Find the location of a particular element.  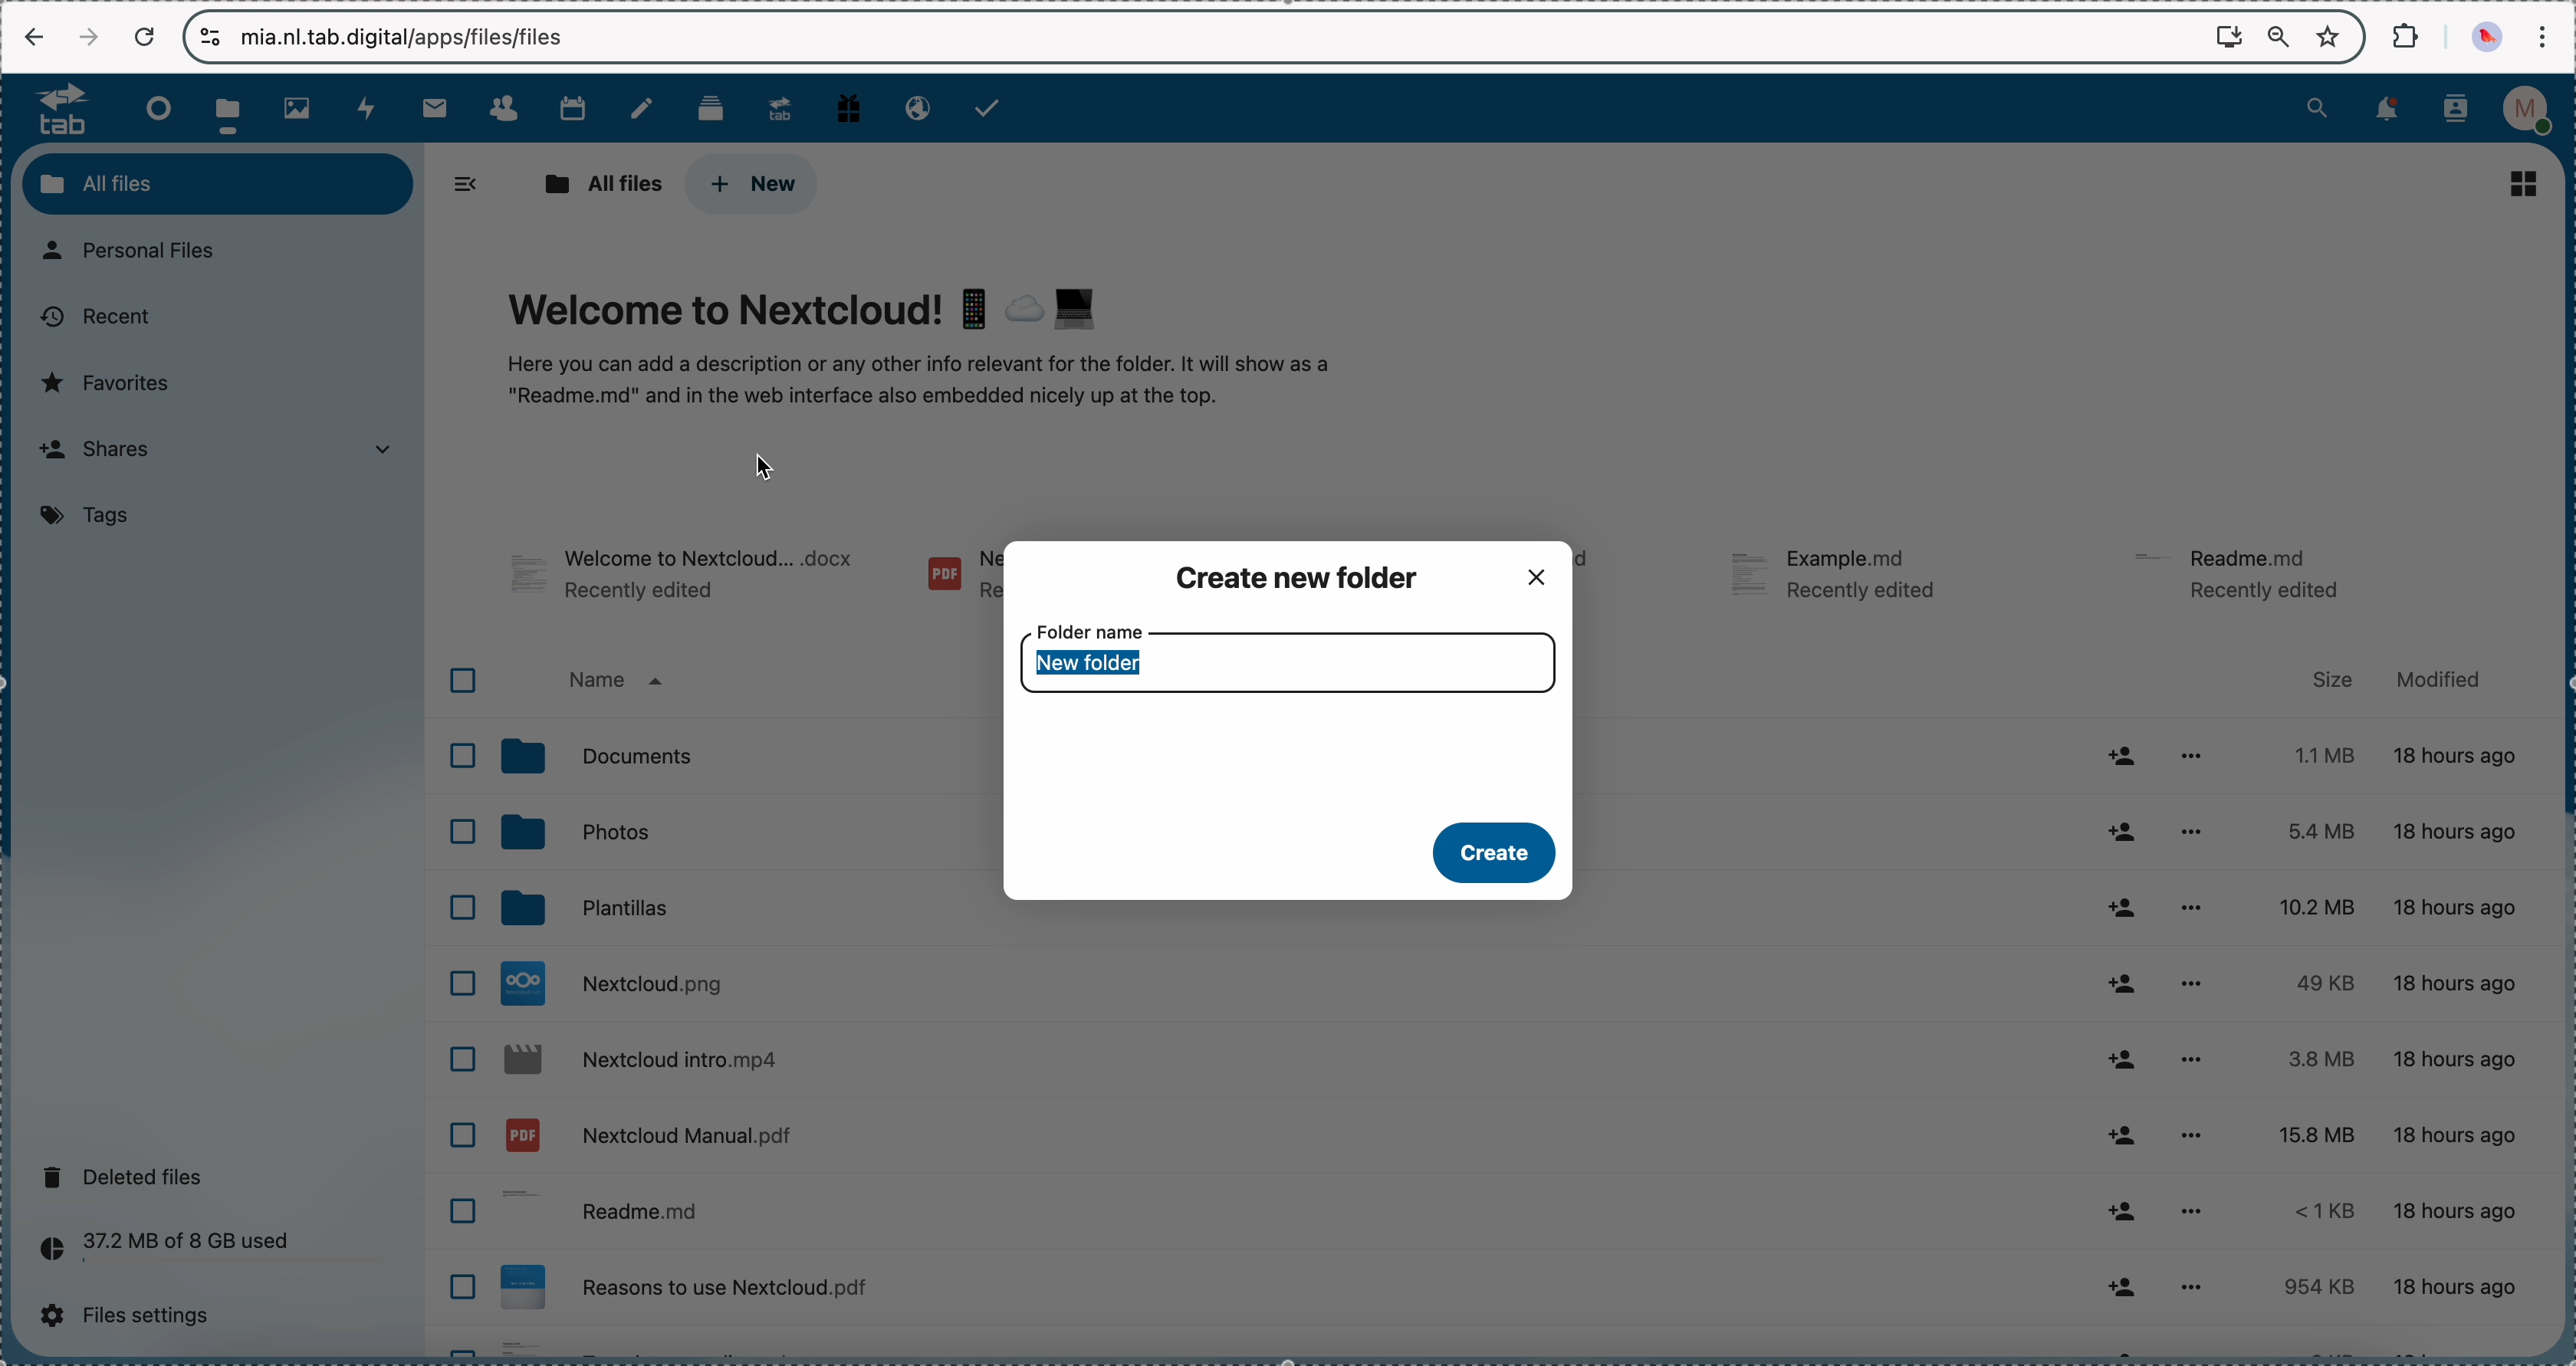

share is located at coordinates (2123, 1215).